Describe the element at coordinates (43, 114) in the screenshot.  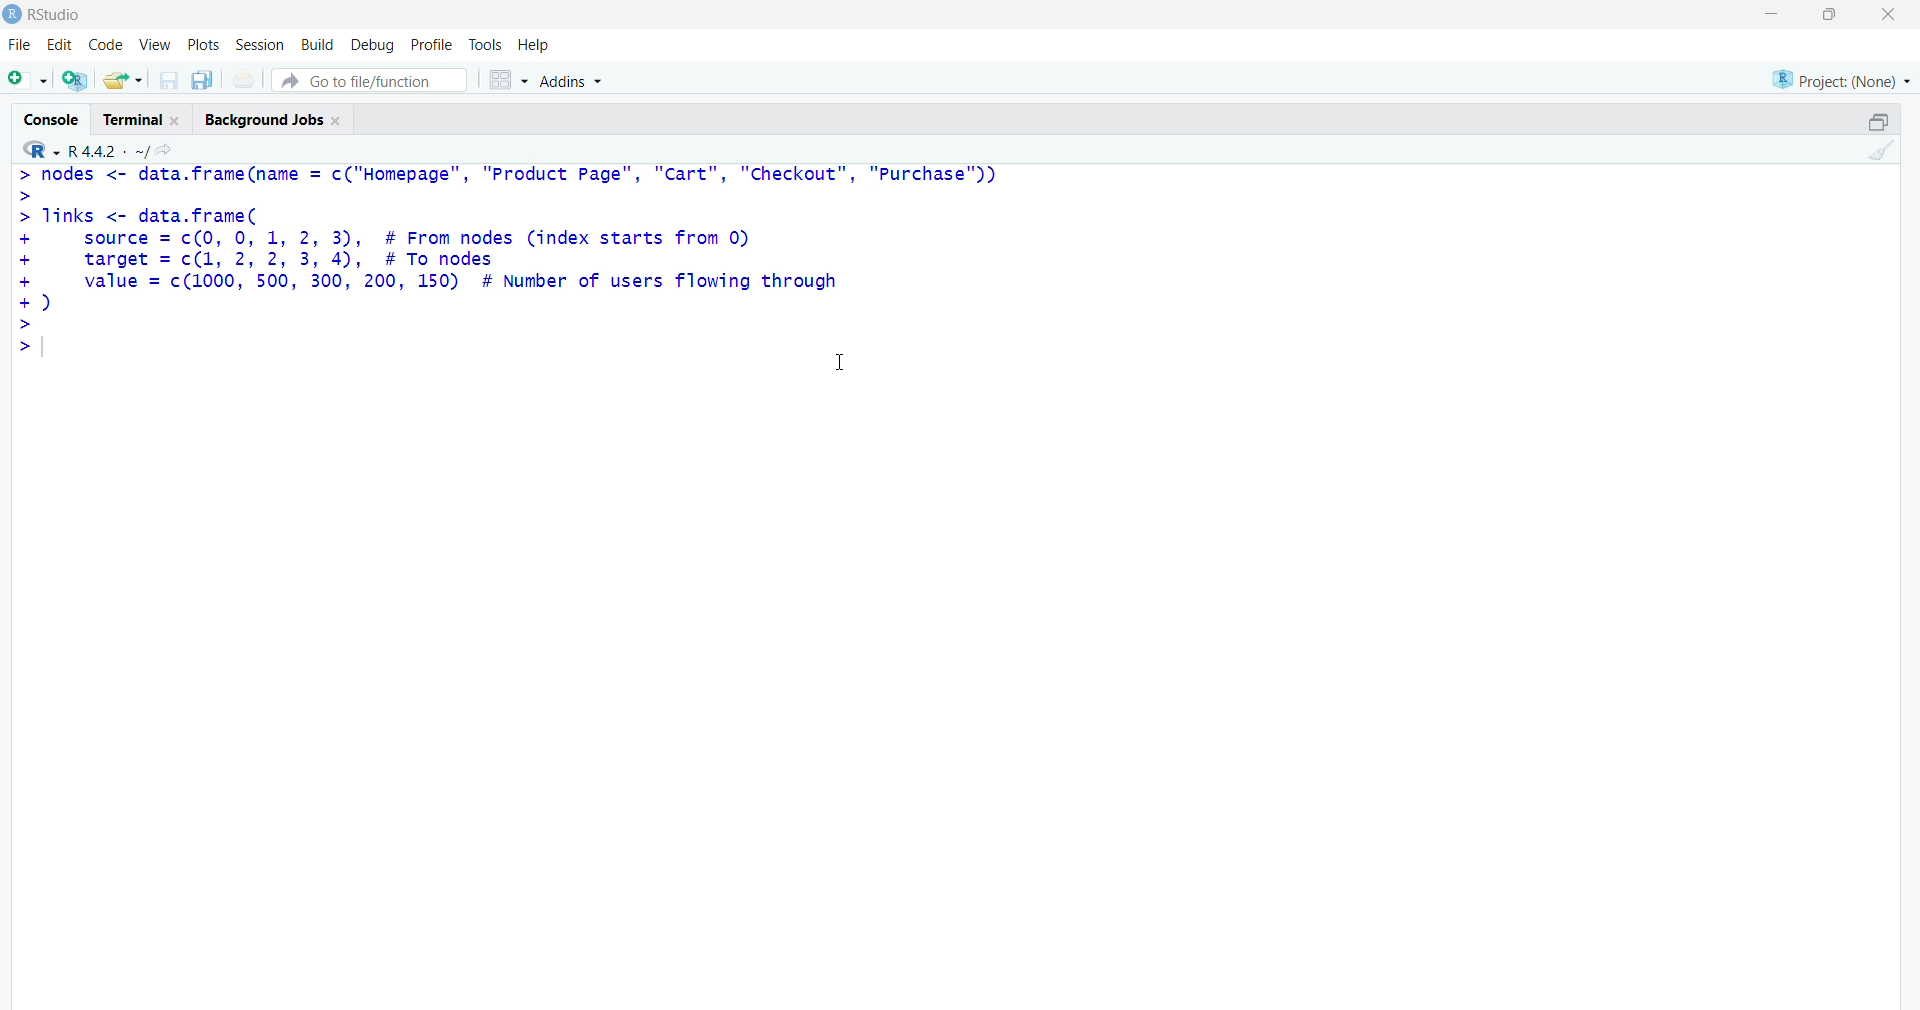
I see `console` at that location.